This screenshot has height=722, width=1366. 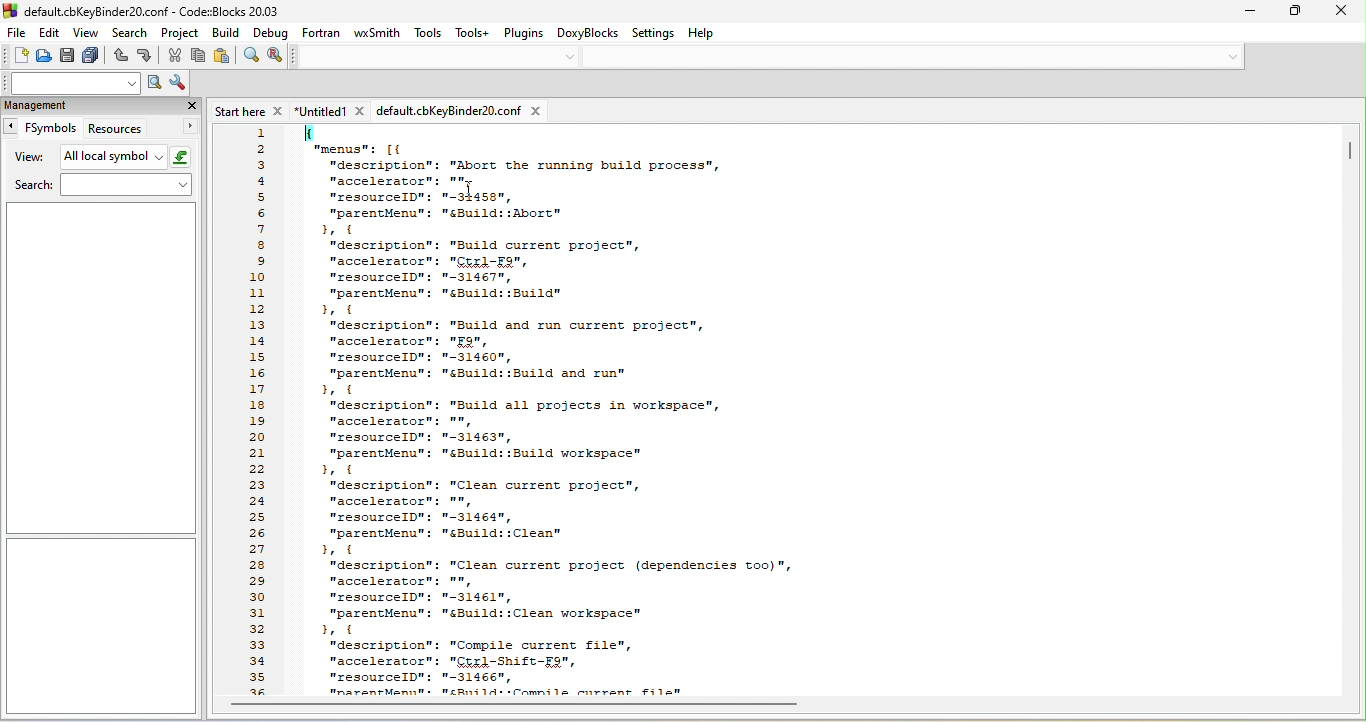 I want to click on resources, so click(x=141, y=129).